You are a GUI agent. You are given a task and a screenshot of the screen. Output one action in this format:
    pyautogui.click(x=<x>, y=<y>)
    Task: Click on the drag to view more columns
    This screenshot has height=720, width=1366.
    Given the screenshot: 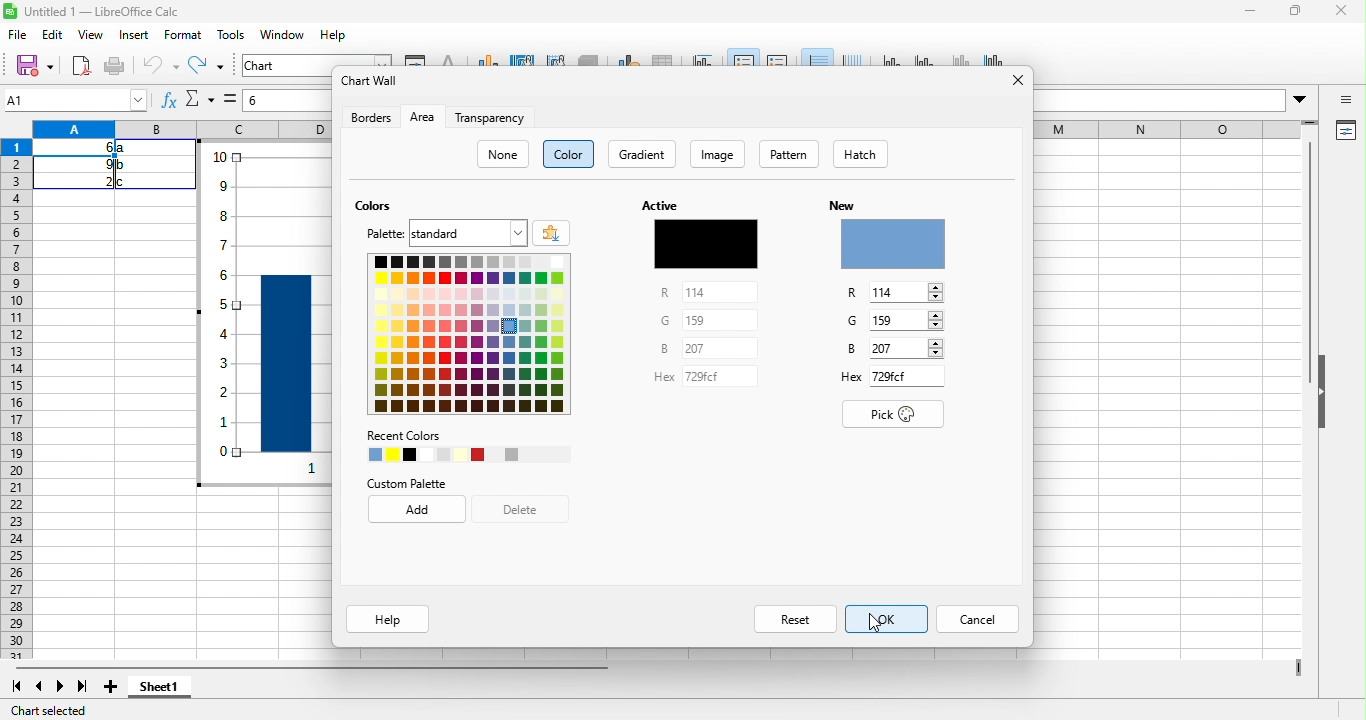 What is the action you would take?
    pyautogui.click(x=1293, y=663)
    